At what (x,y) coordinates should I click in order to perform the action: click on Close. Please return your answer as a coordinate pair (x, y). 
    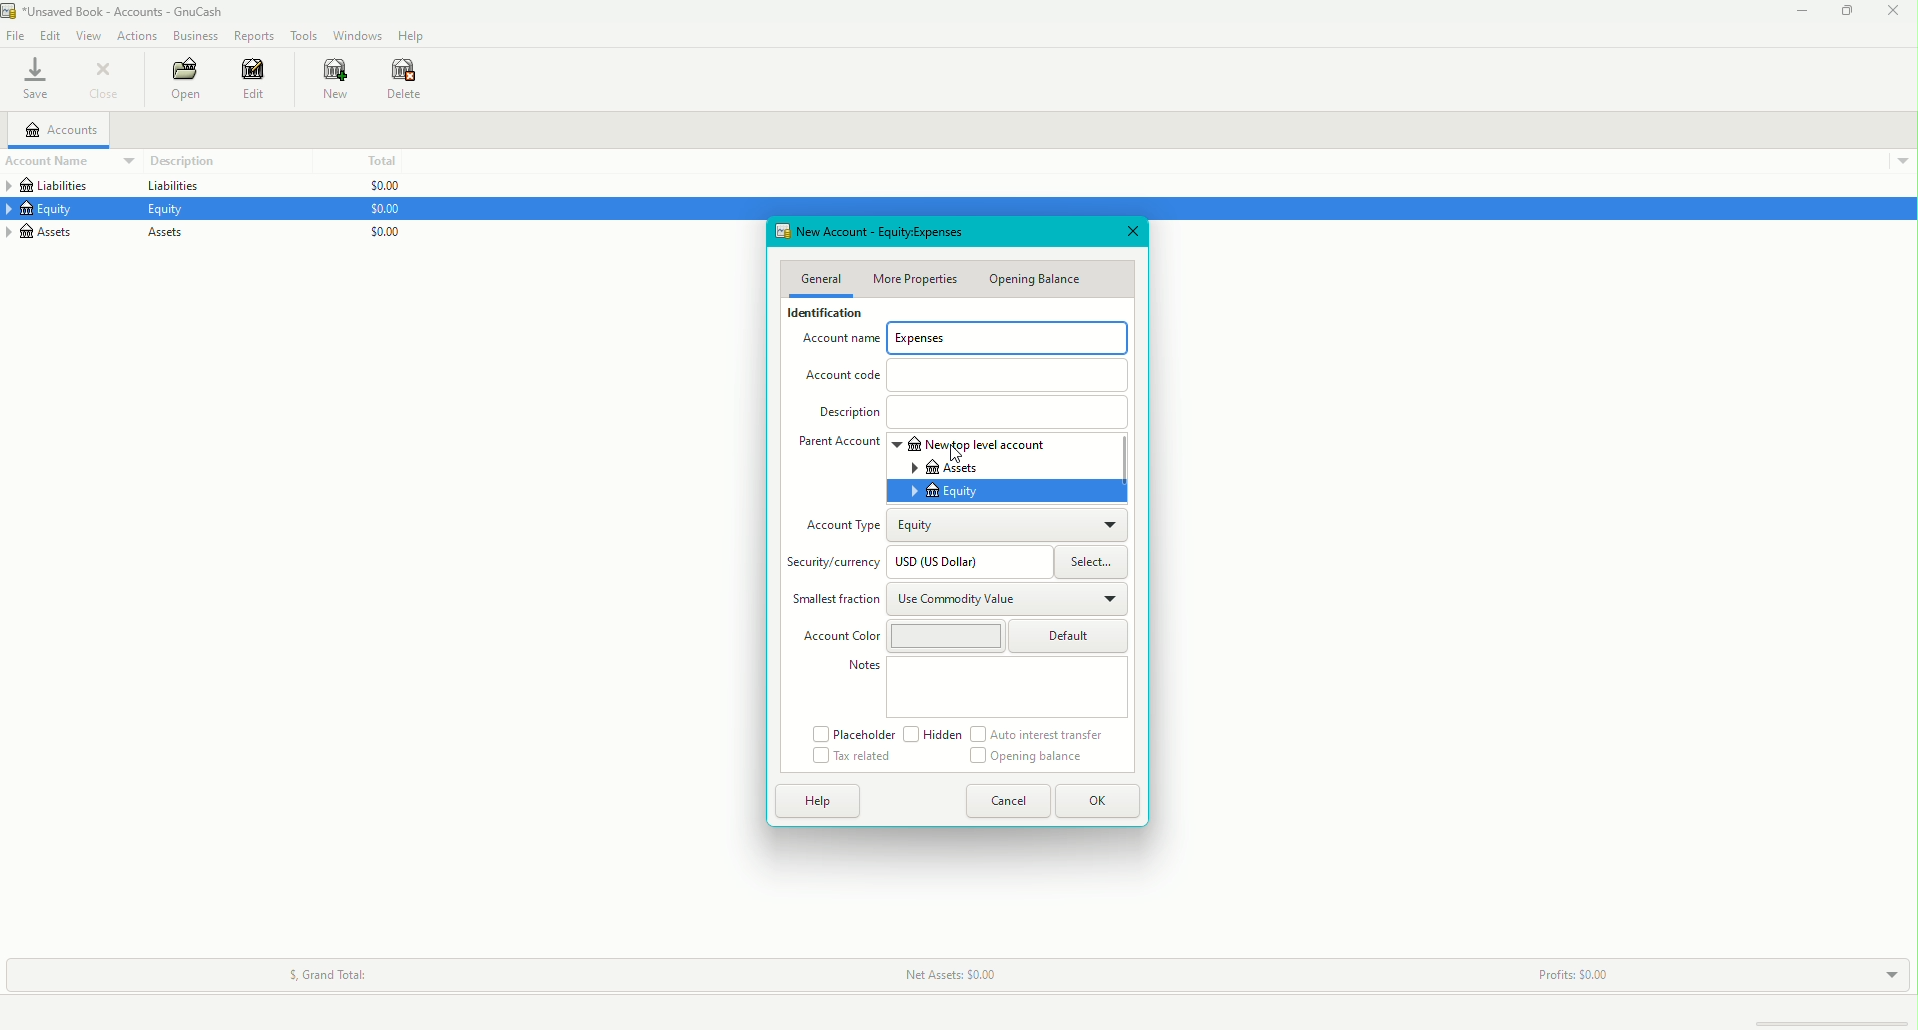
    Looking at the image, I should click on (1895, 13).